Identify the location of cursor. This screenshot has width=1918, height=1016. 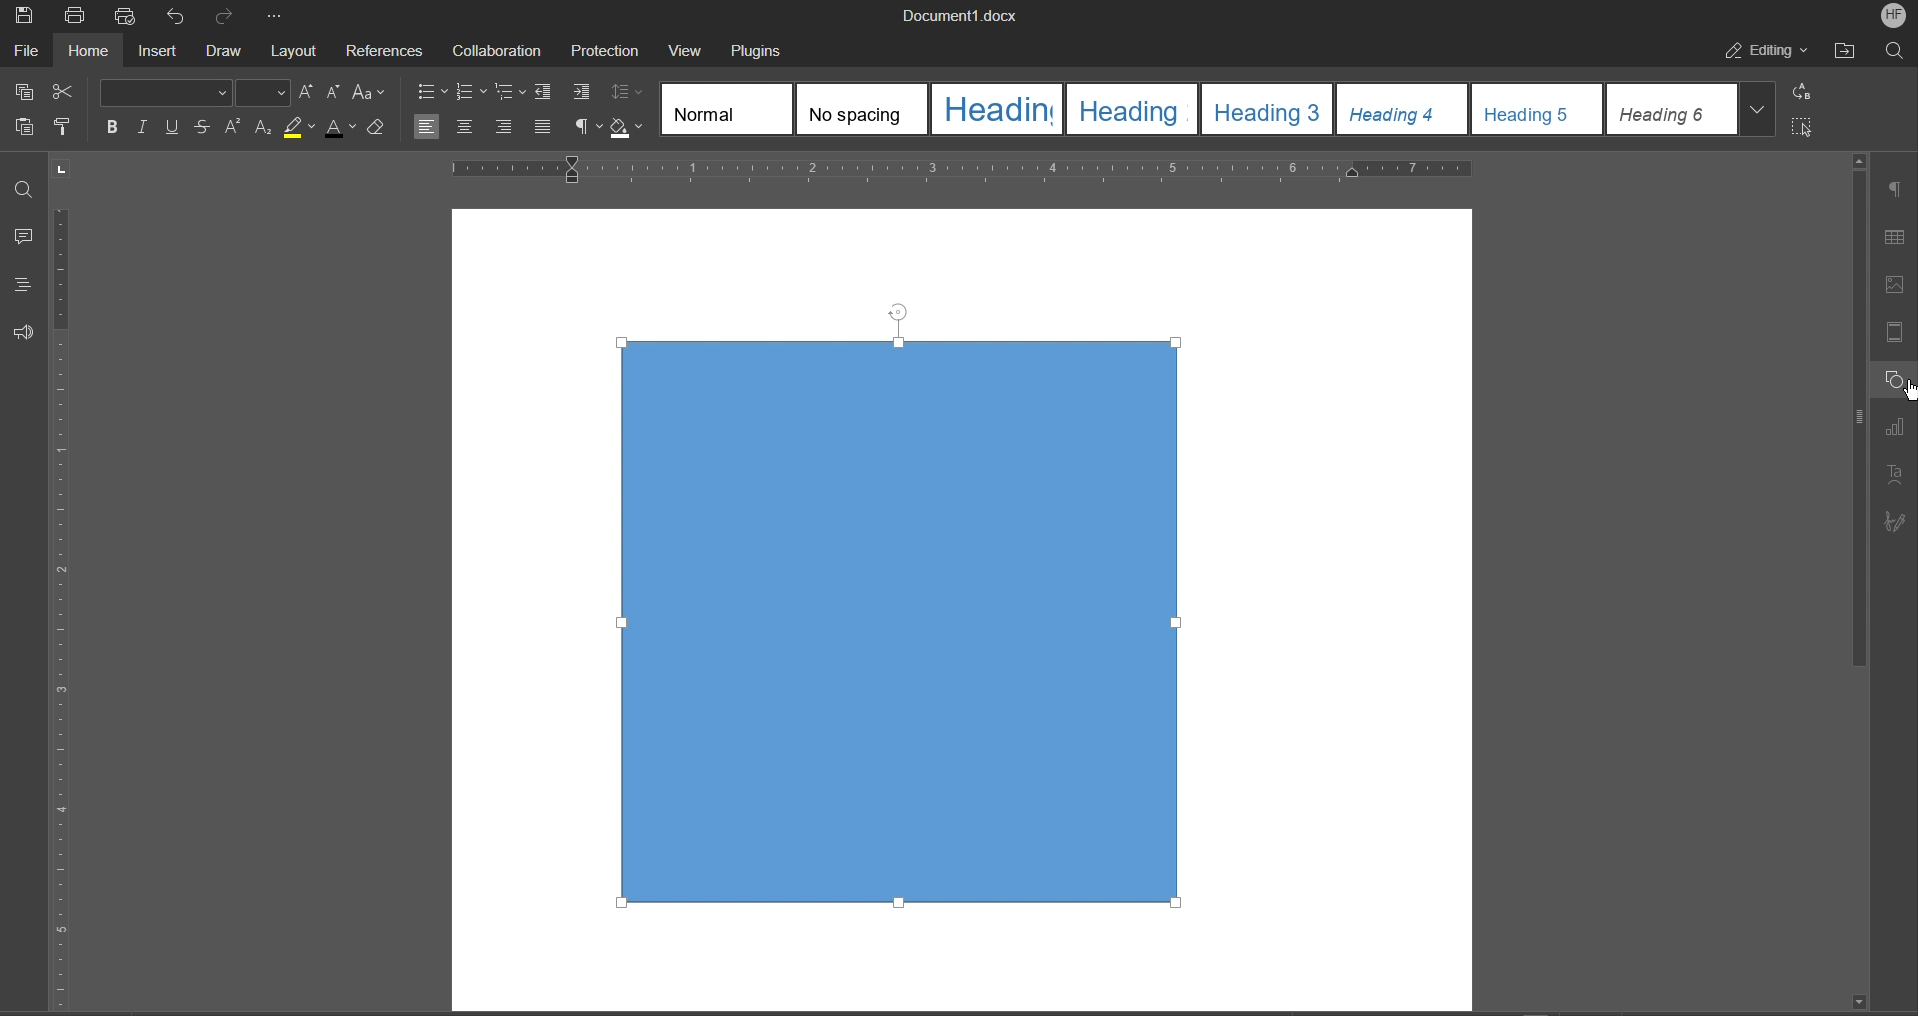
(1906, 395).